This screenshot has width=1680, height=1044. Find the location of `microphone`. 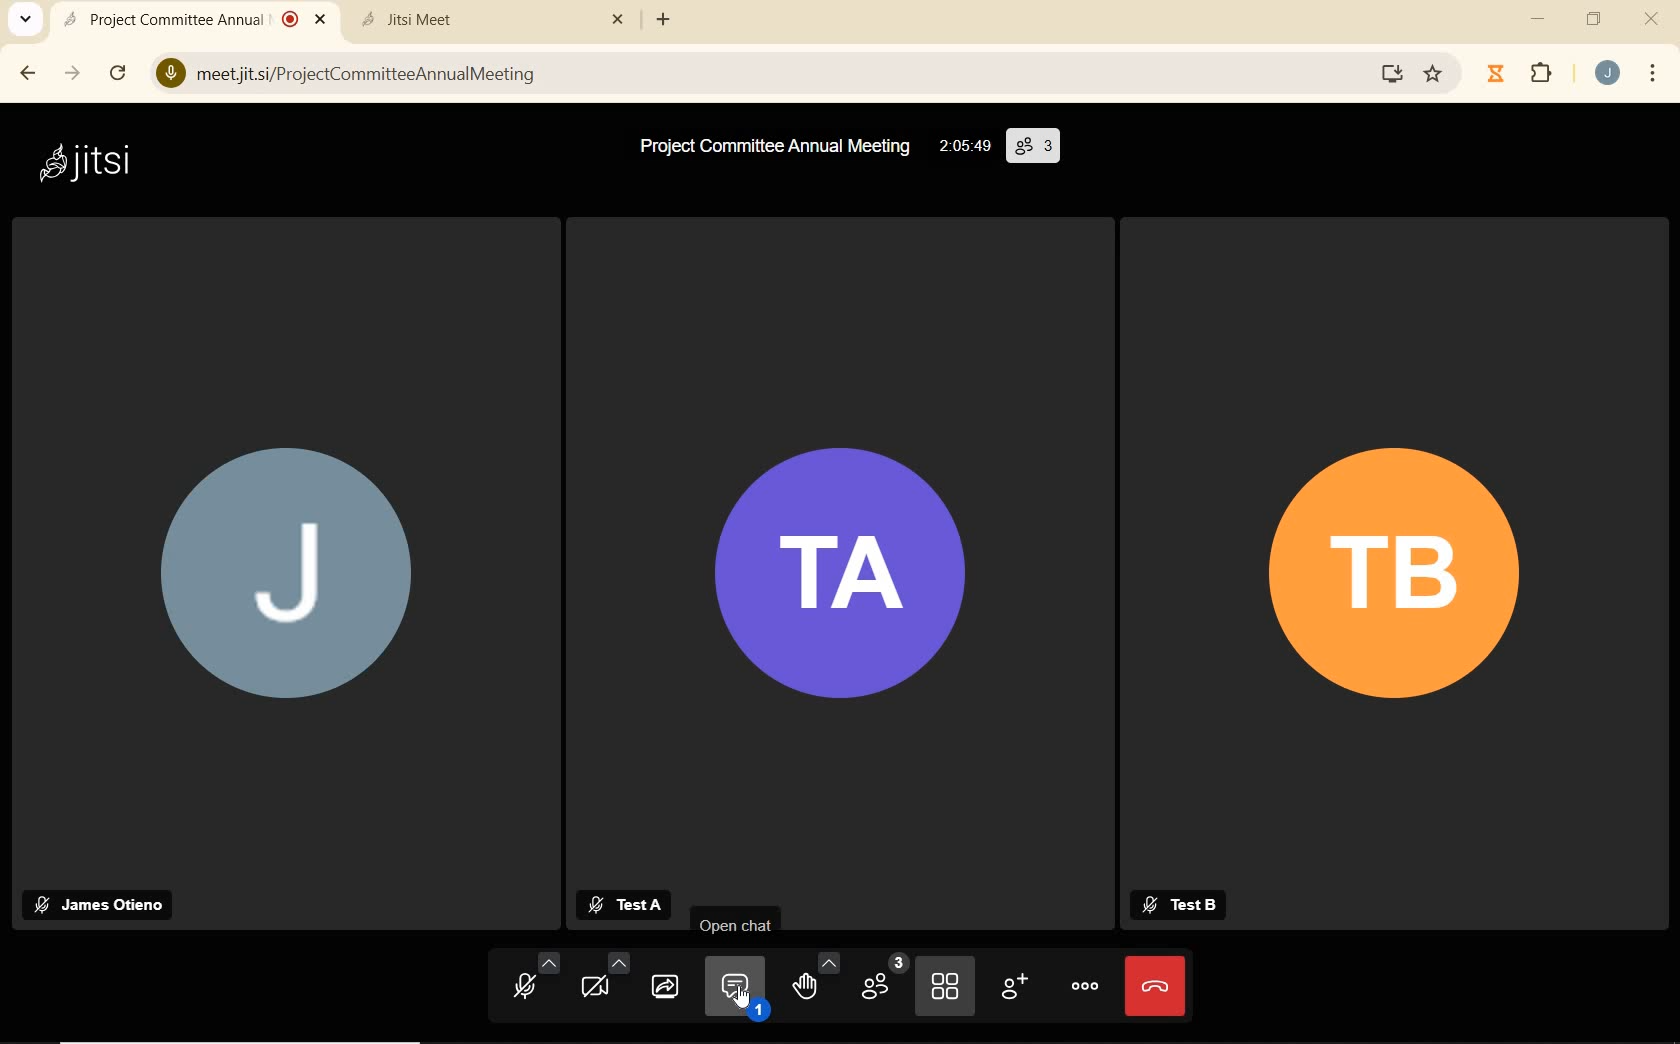

microphone is located at coordinates (534, 977).